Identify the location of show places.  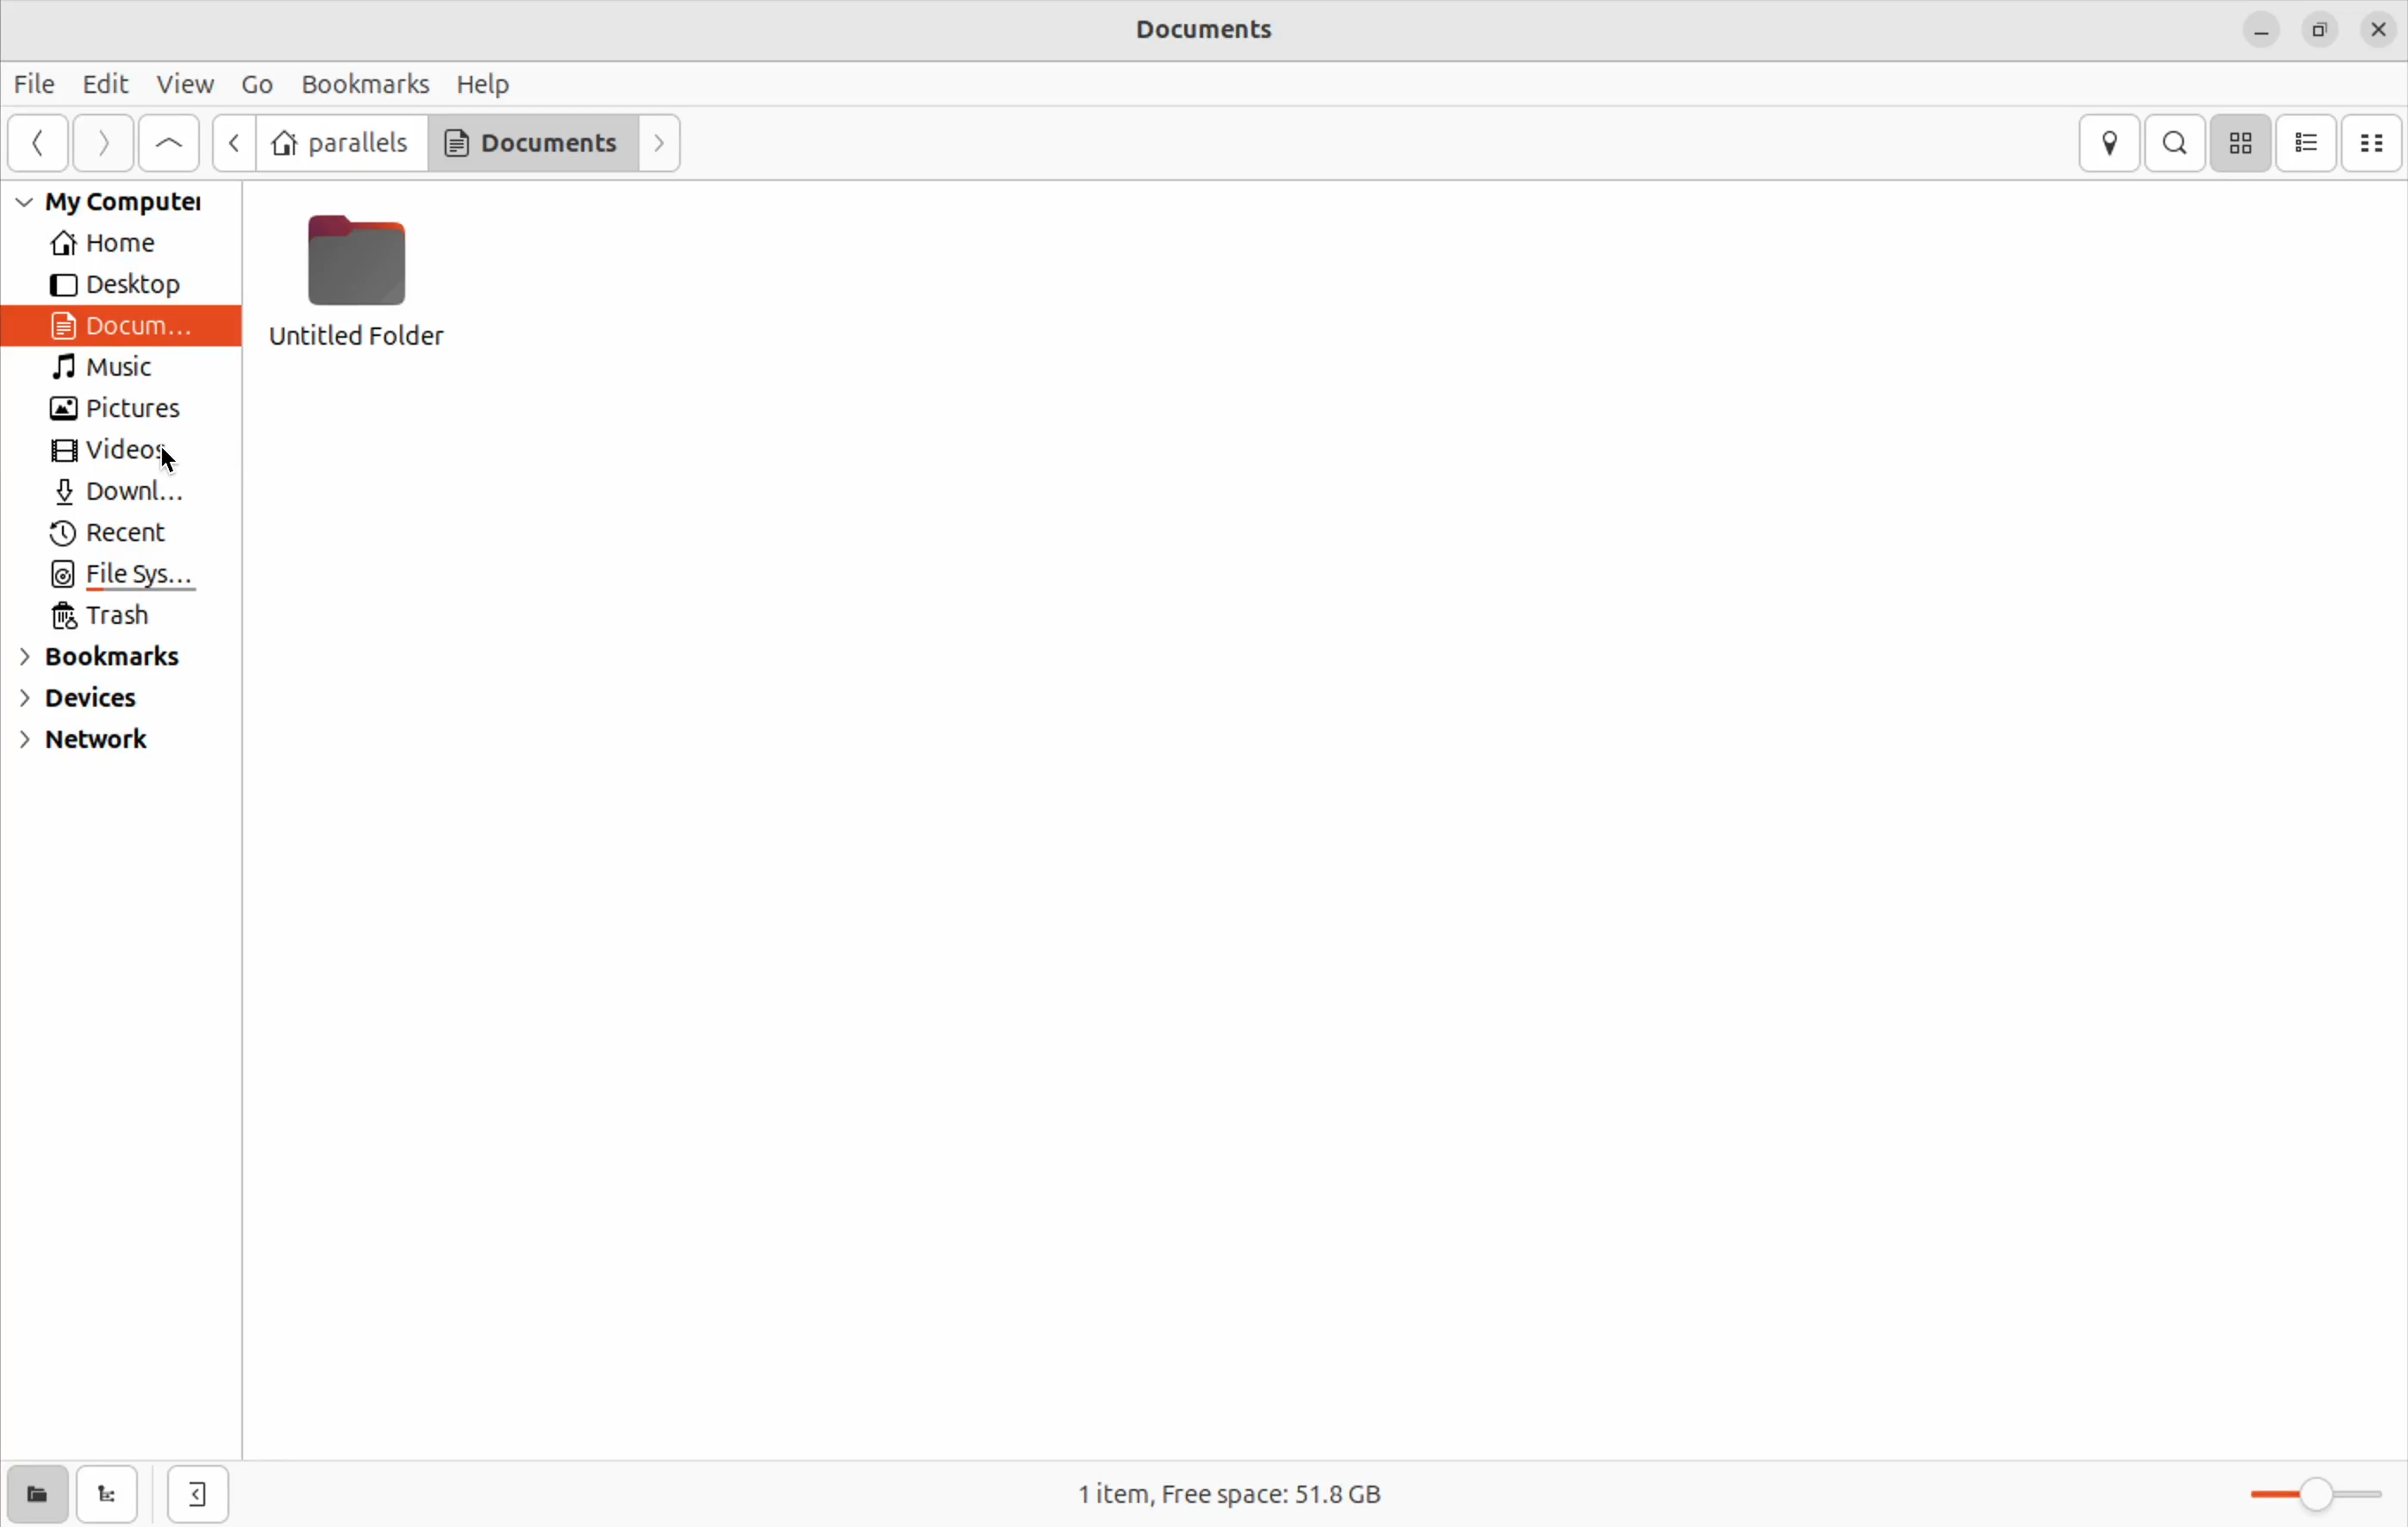
(33, 1495).